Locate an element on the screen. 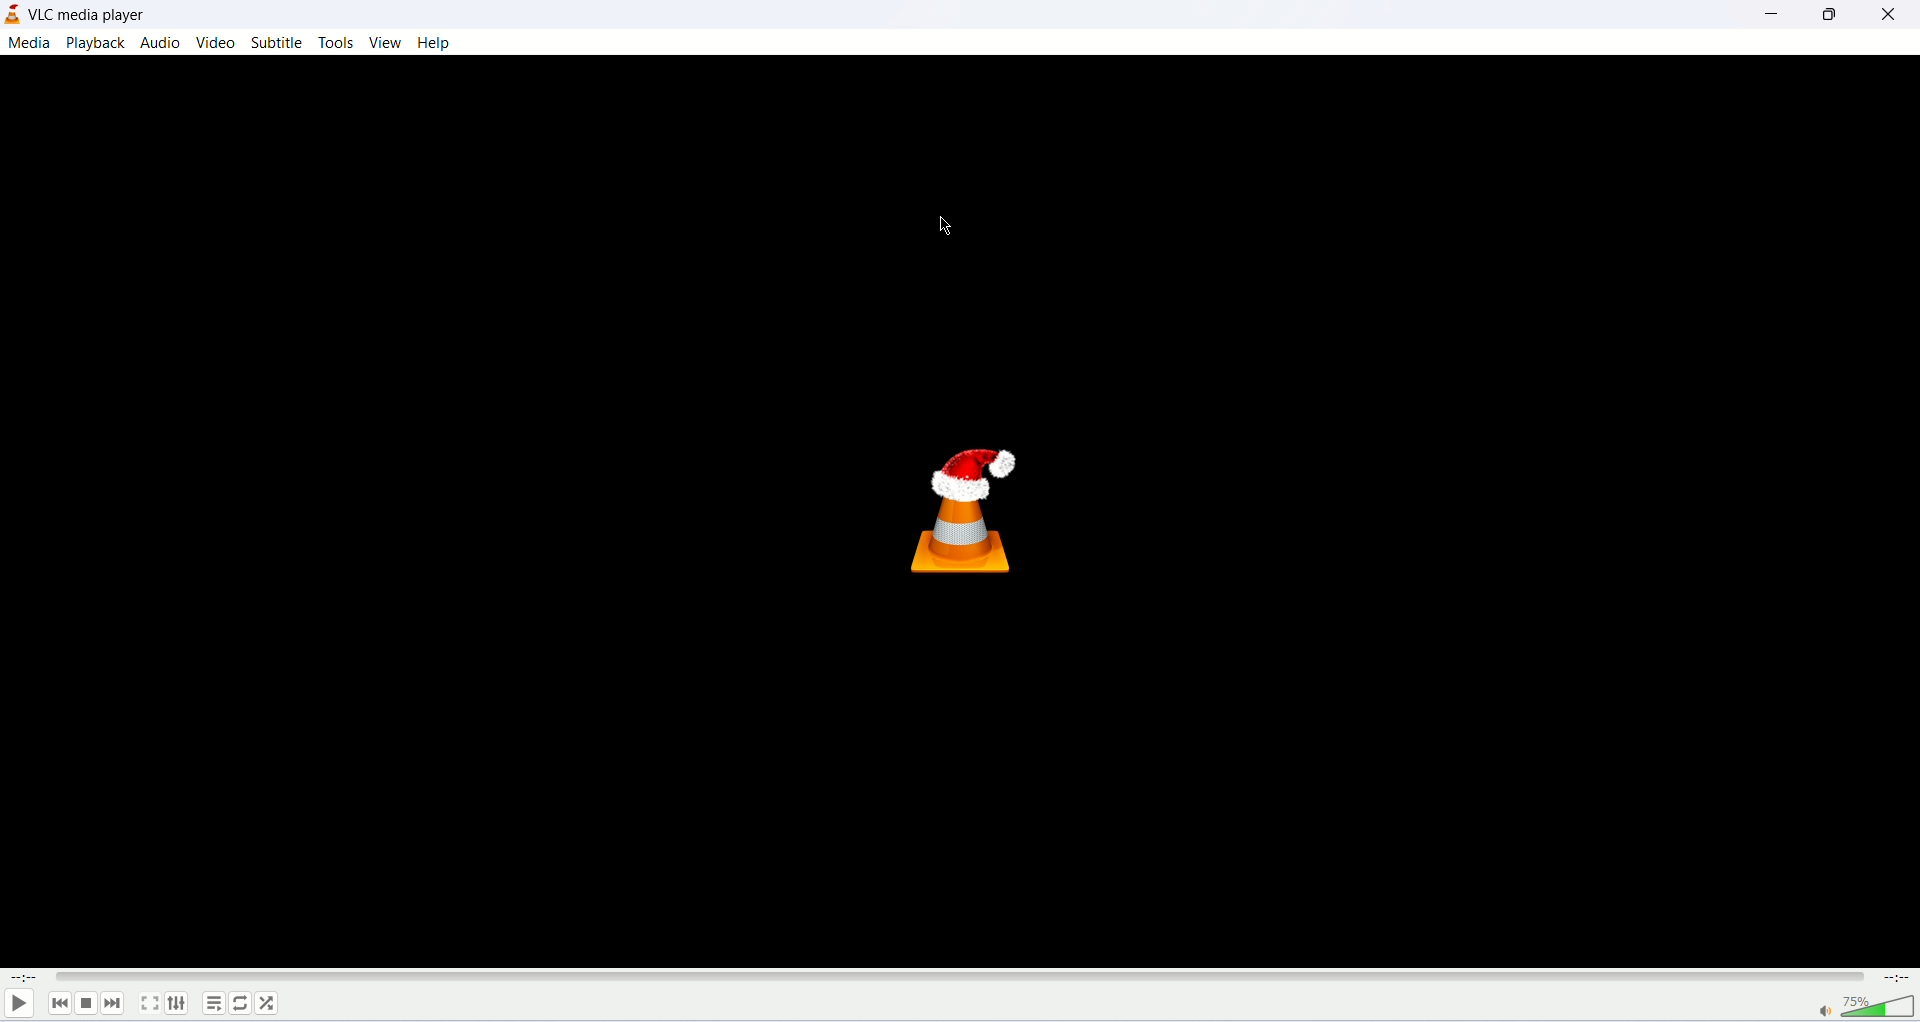 The height and width of the screenshot is (1022, 1920). title is located at coordinates (86, 16).